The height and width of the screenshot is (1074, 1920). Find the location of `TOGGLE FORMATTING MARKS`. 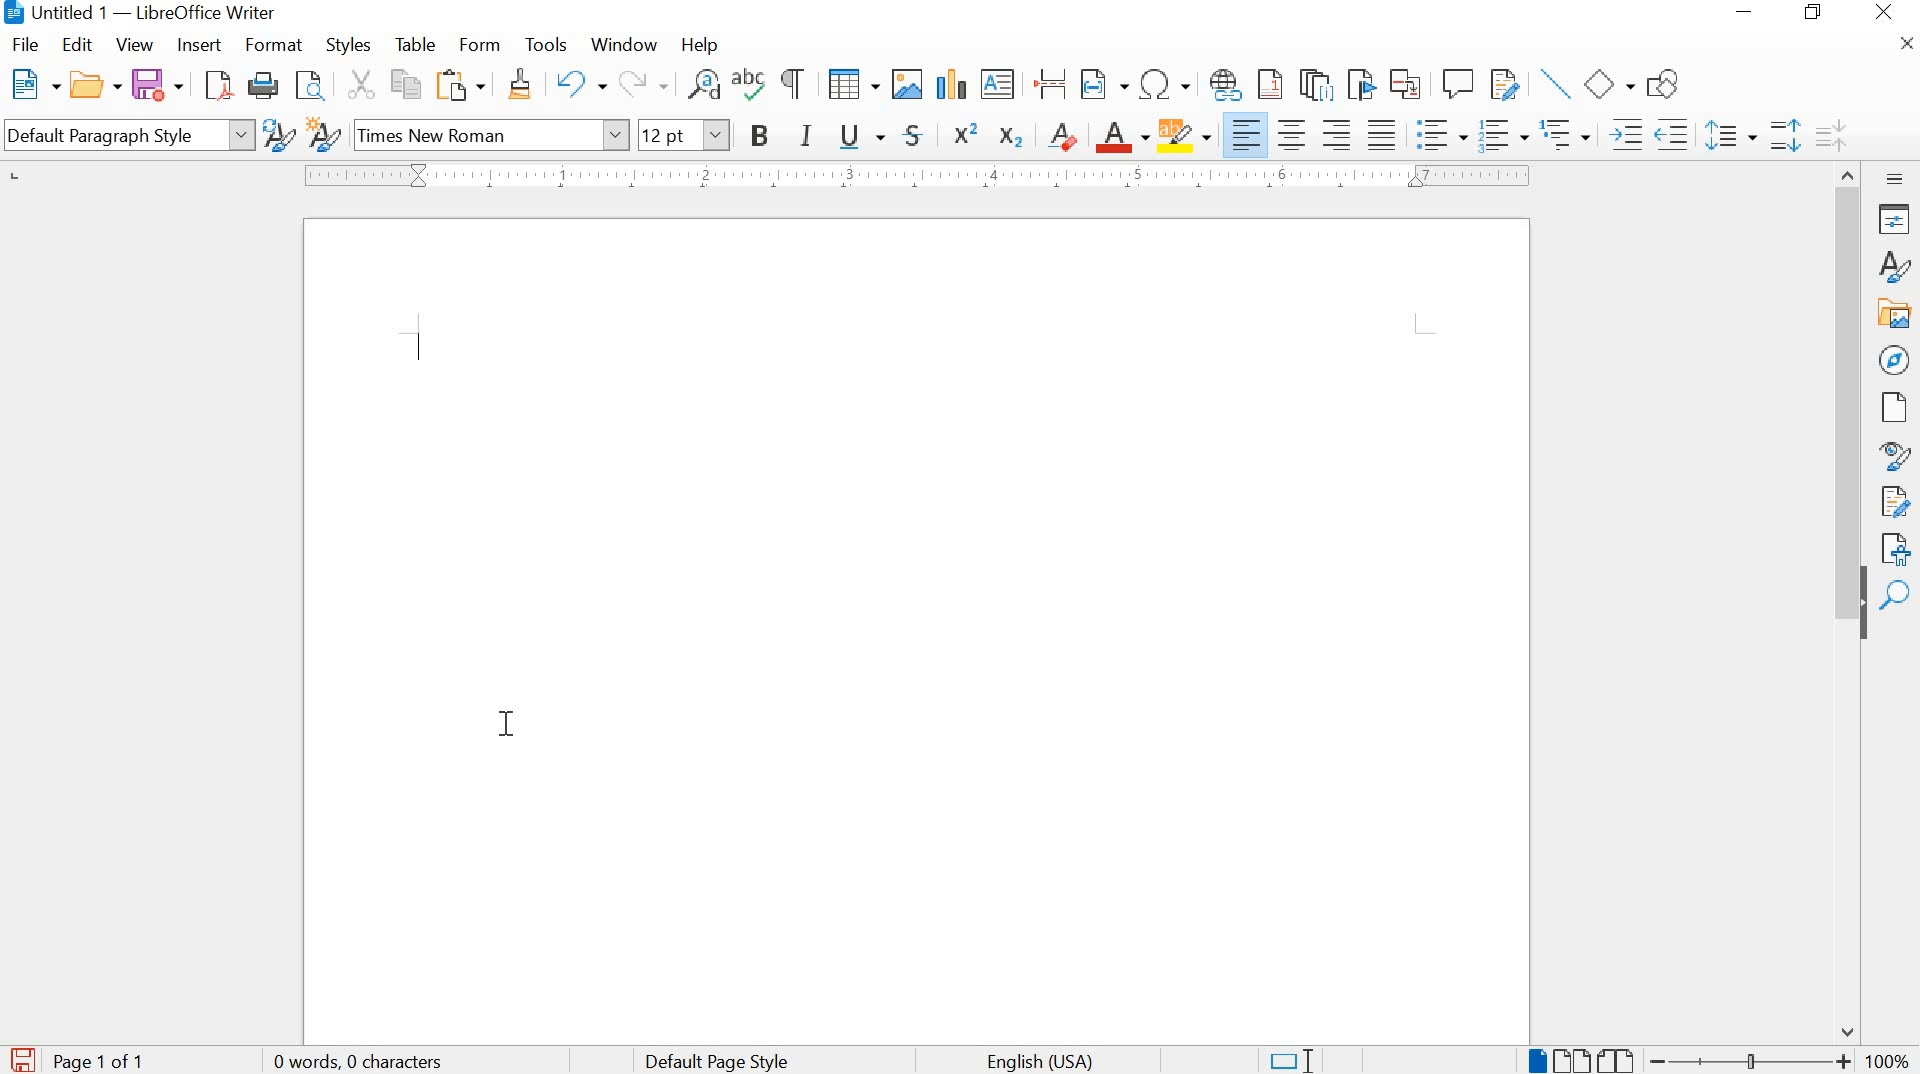

TOGGLE FORMATTING MARKS is located at coordinates (791, 84).